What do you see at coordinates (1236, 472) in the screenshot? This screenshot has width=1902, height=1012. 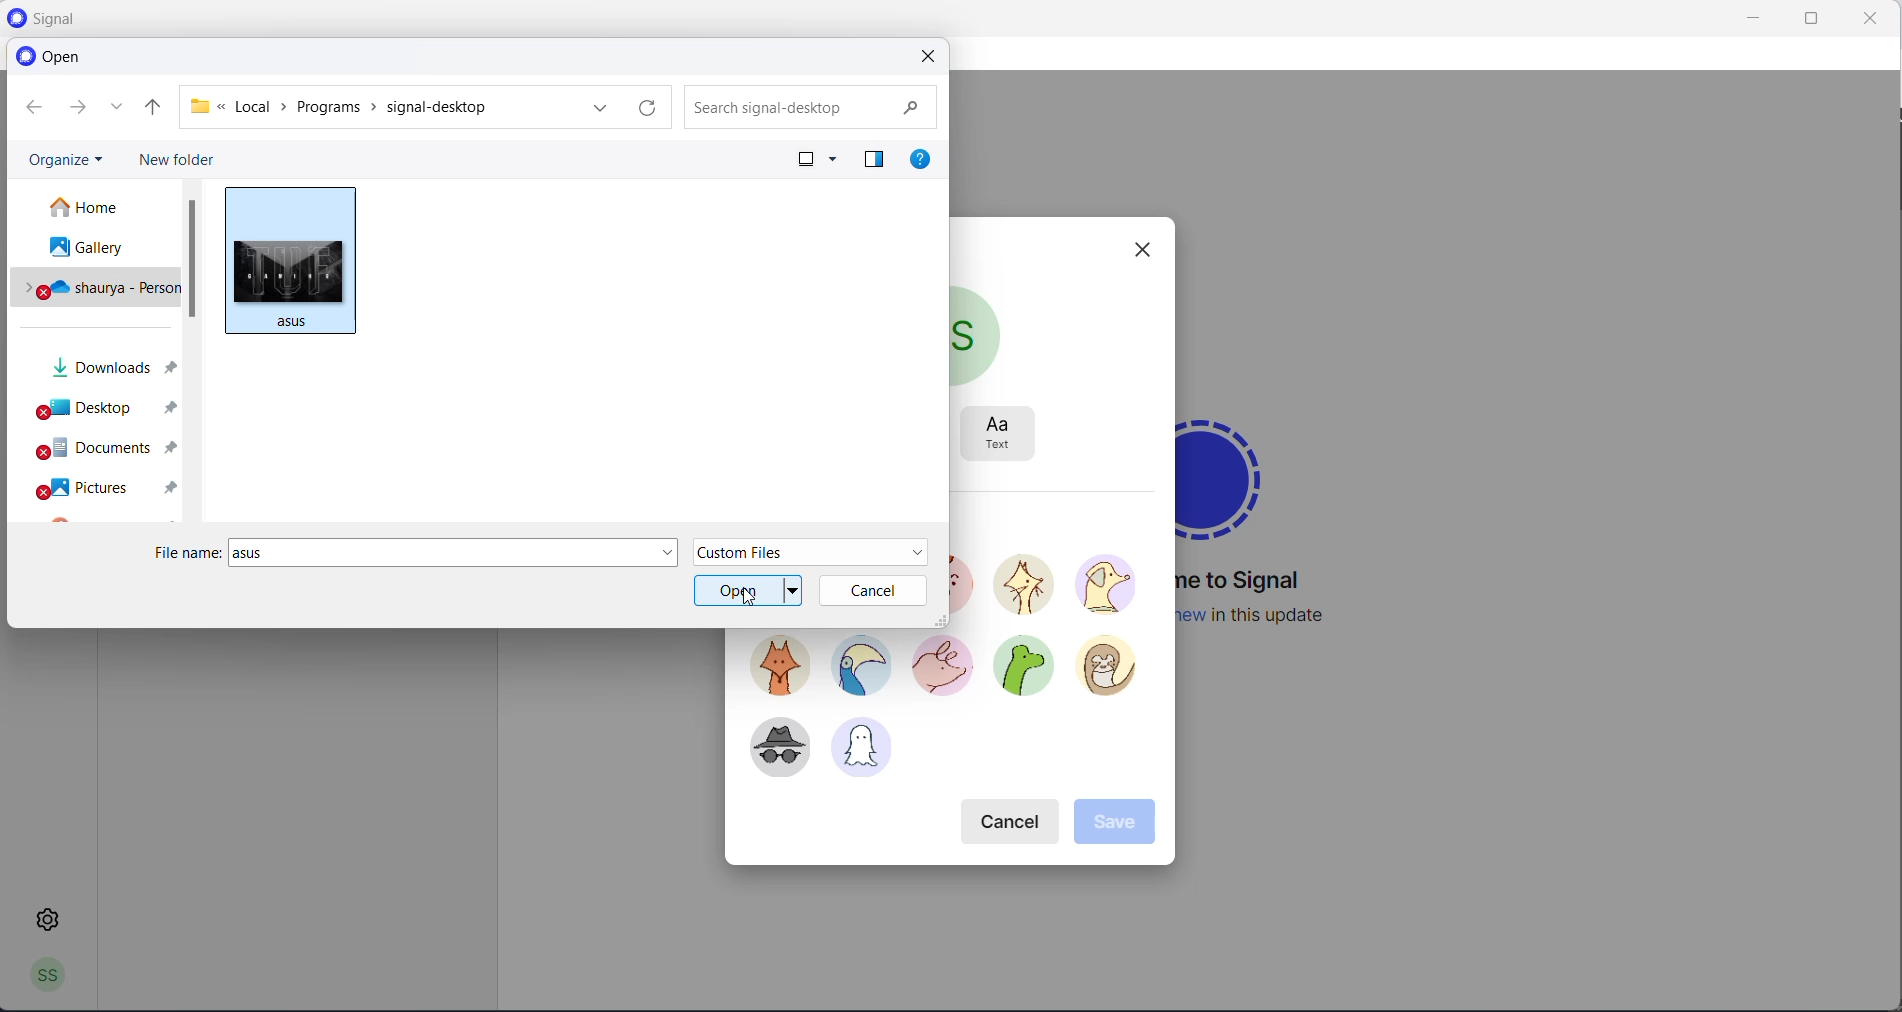 I see `signal logo` at bounding box center [1236, 472].